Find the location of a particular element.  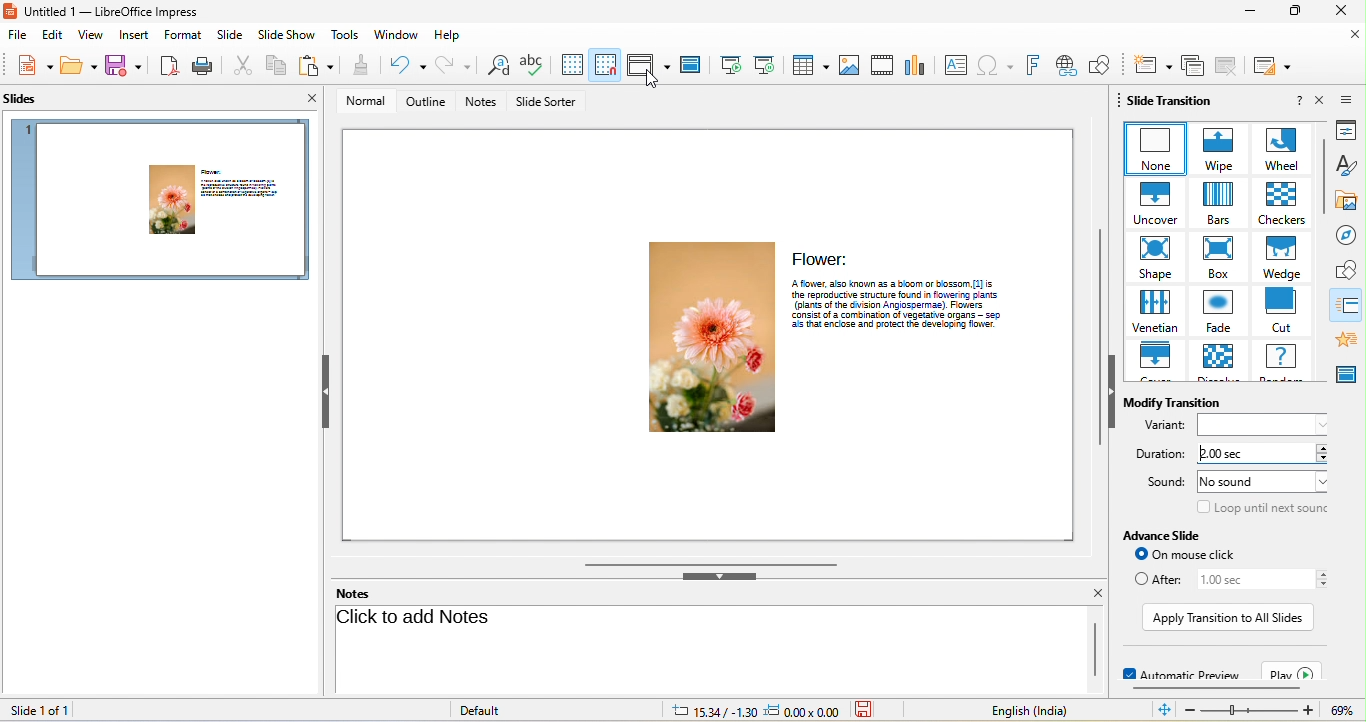

scrollbar in notes is located at coordinates (1095, 648).